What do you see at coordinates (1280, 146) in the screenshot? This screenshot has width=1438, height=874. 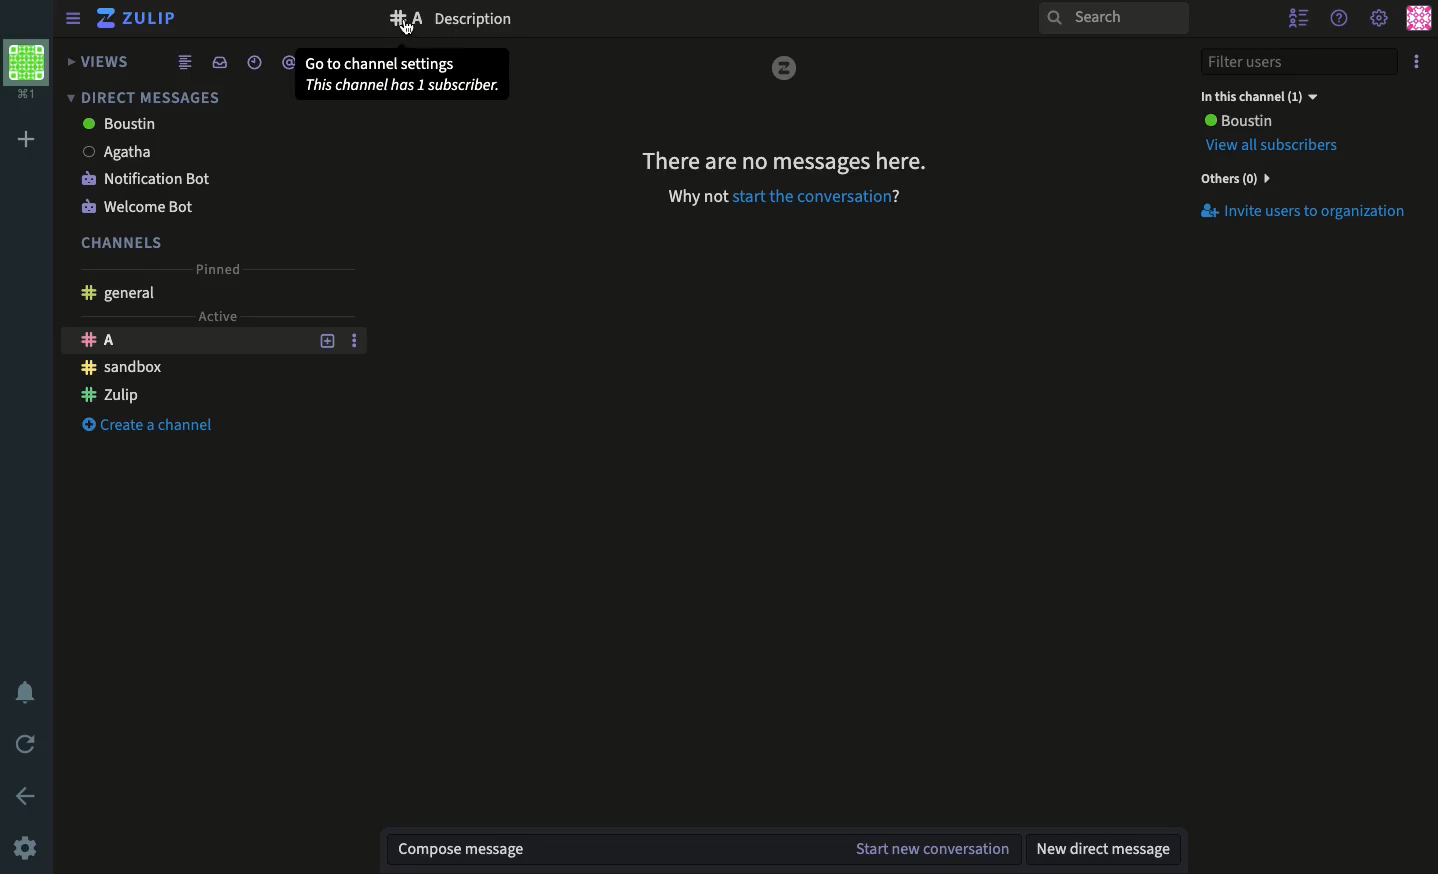 I see `View all subscribers` at bounding box center [1280, 146].